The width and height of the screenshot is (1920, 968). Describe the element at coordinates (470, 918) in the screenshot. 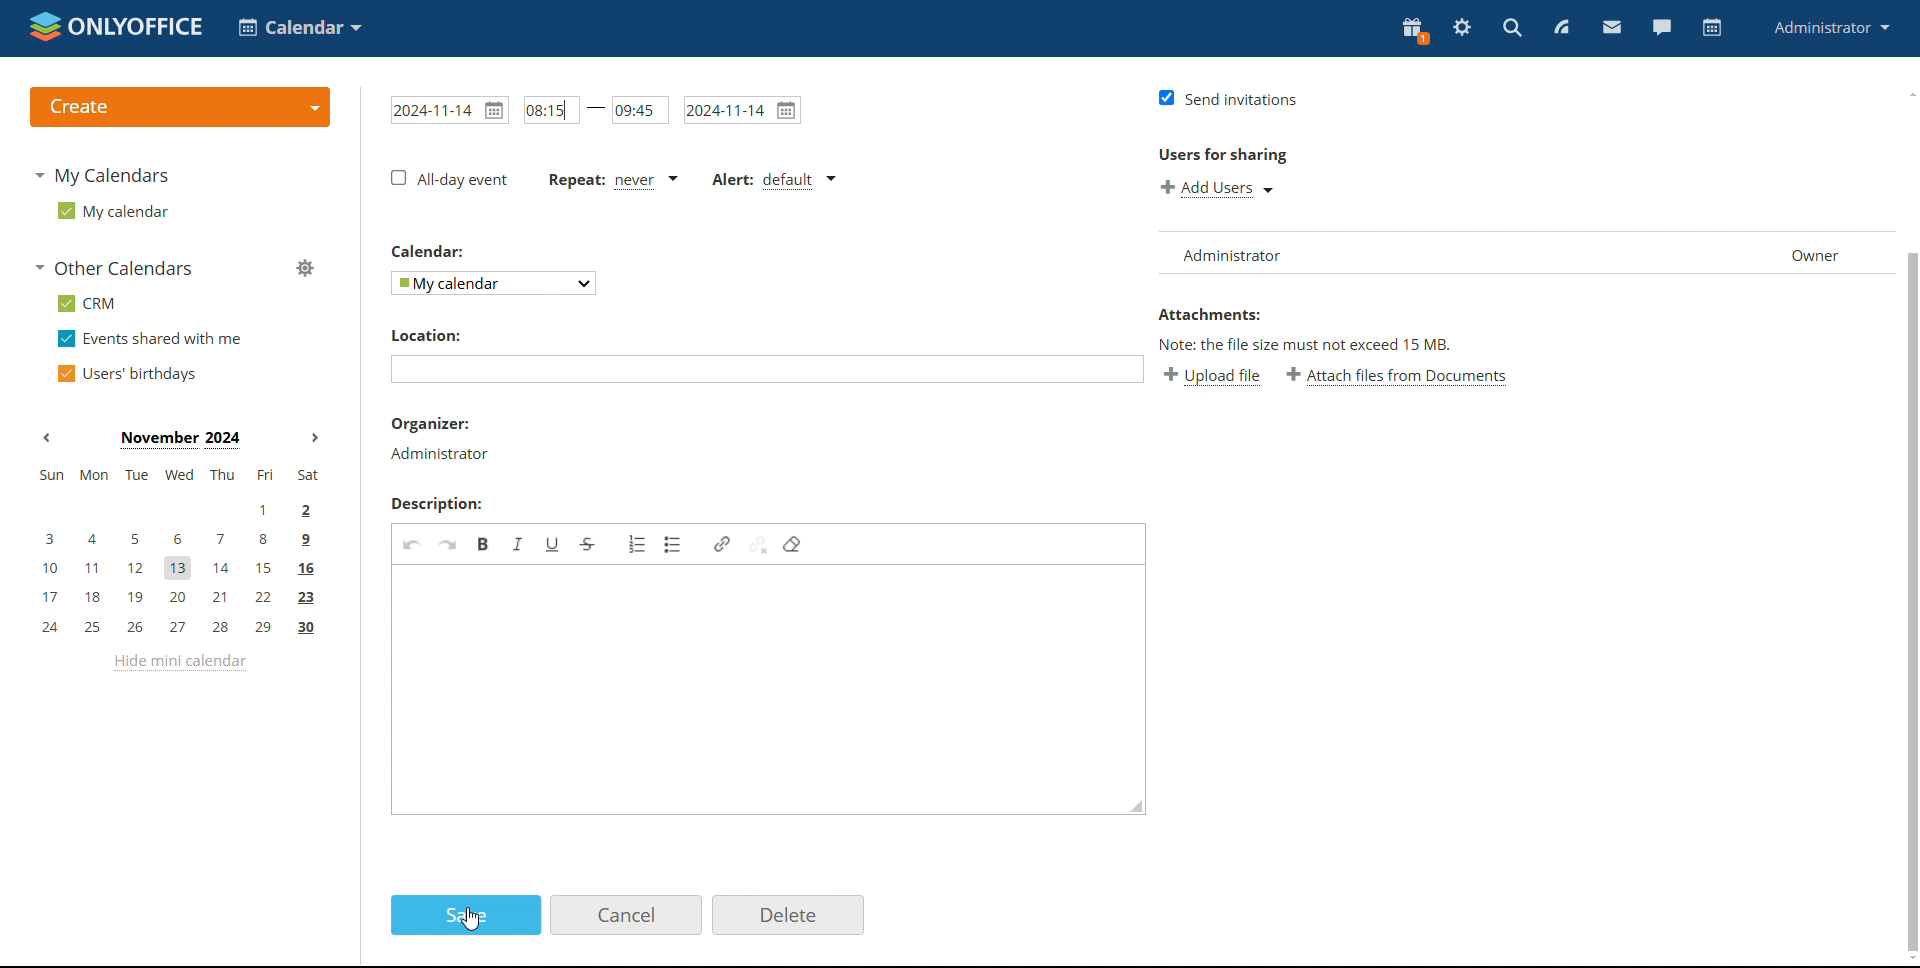

I see `Cursor` at that location.